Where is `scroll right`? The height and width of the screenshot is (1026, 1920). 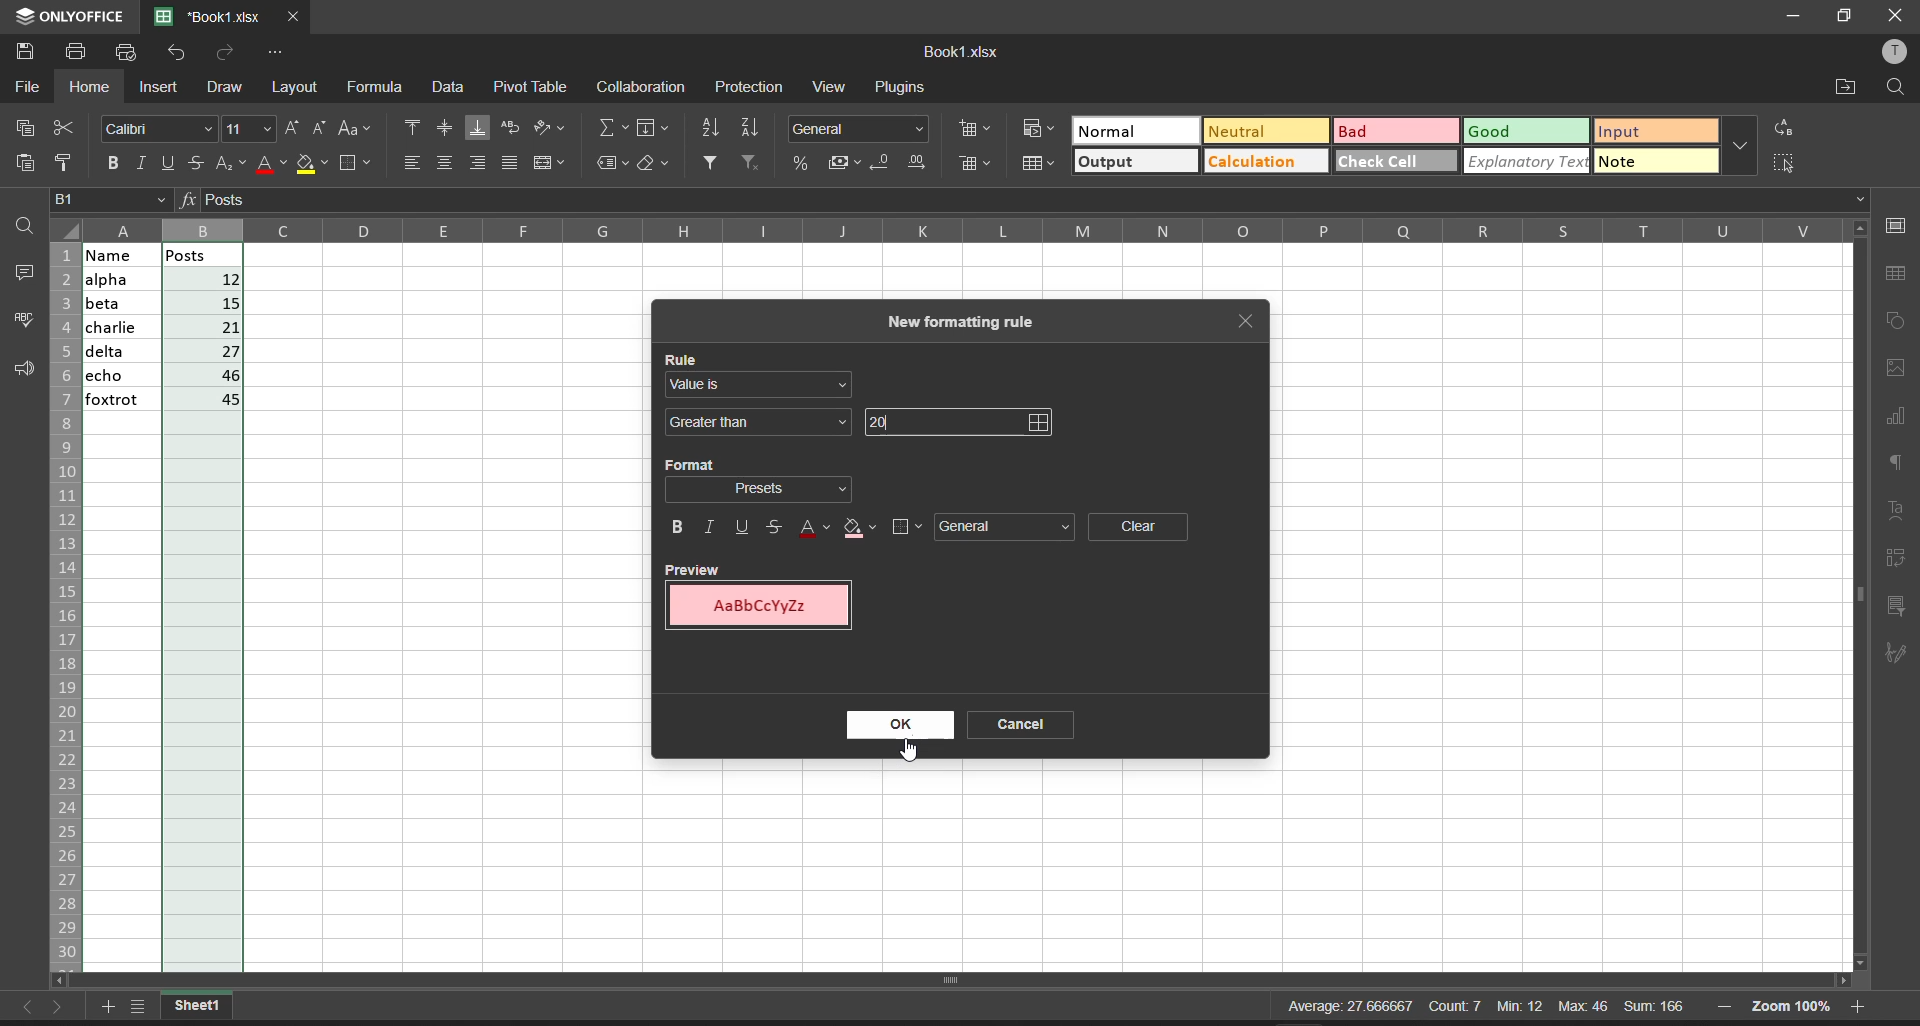
scroll right is located at coordinates (1839, 982).